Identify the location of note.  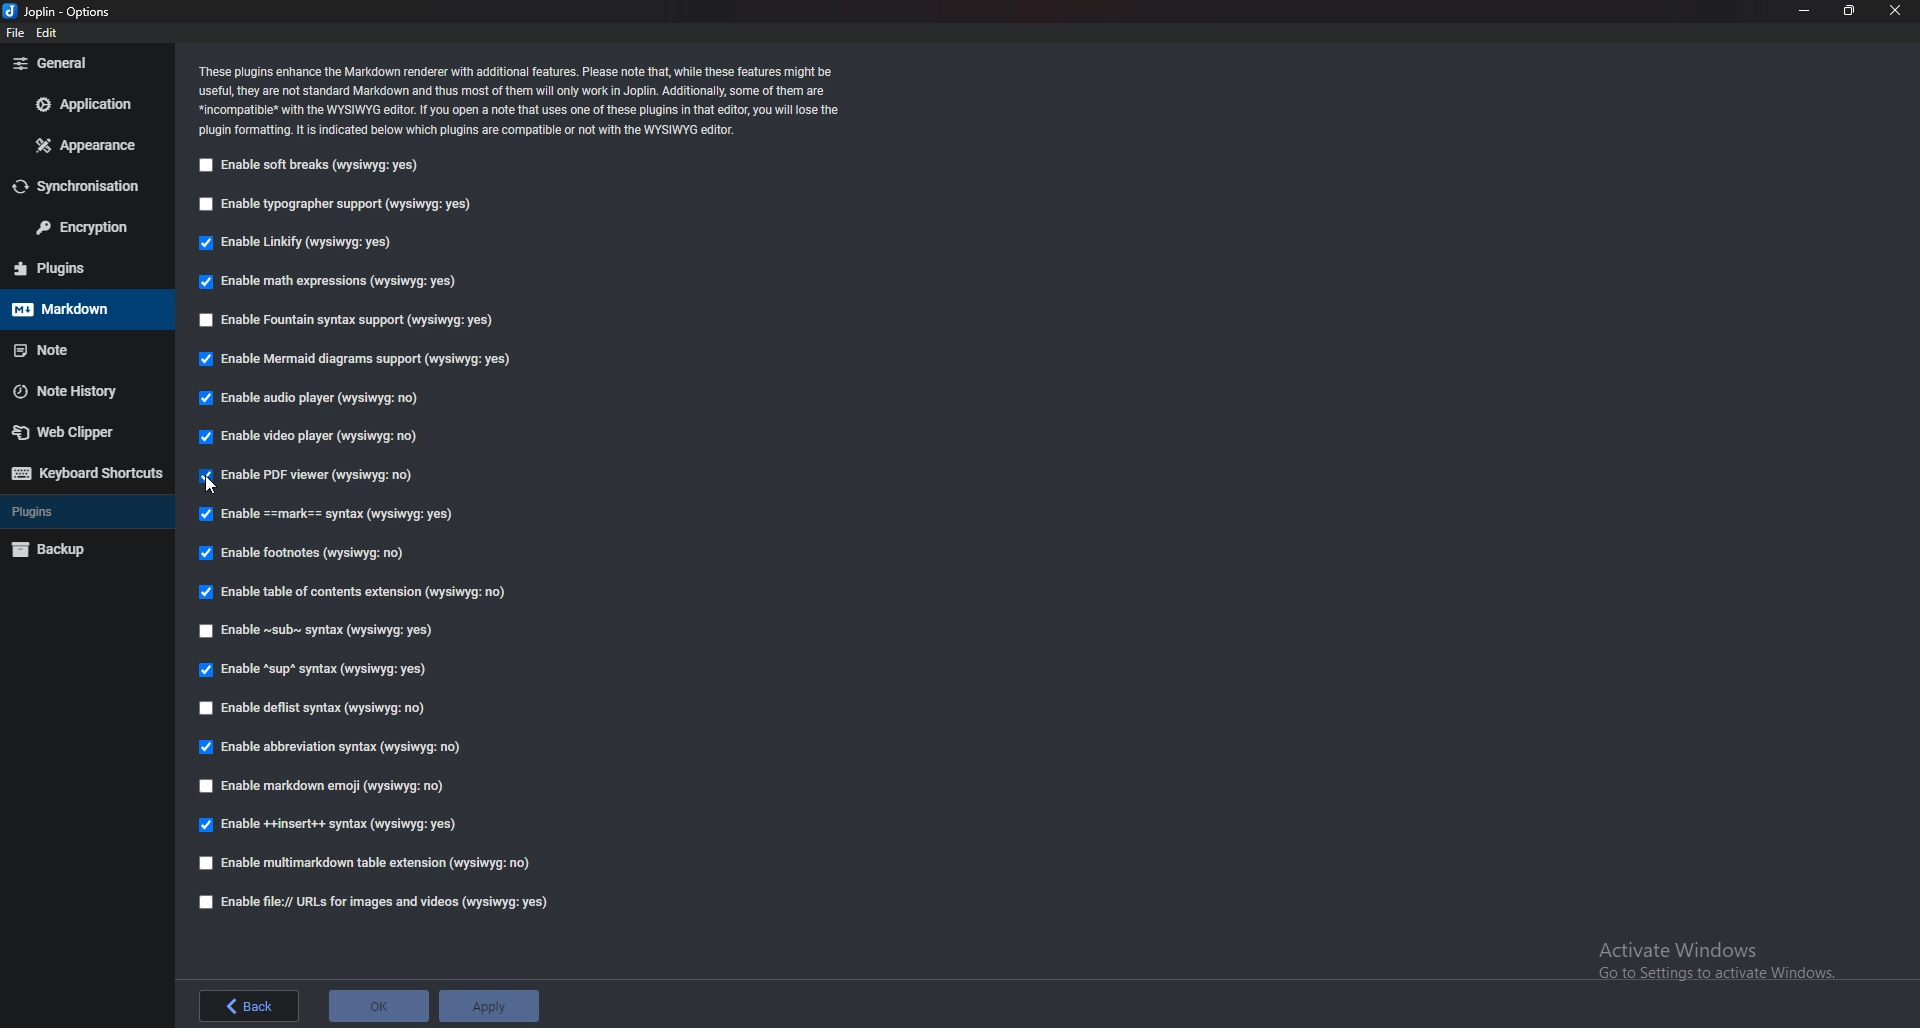
(83, 349).